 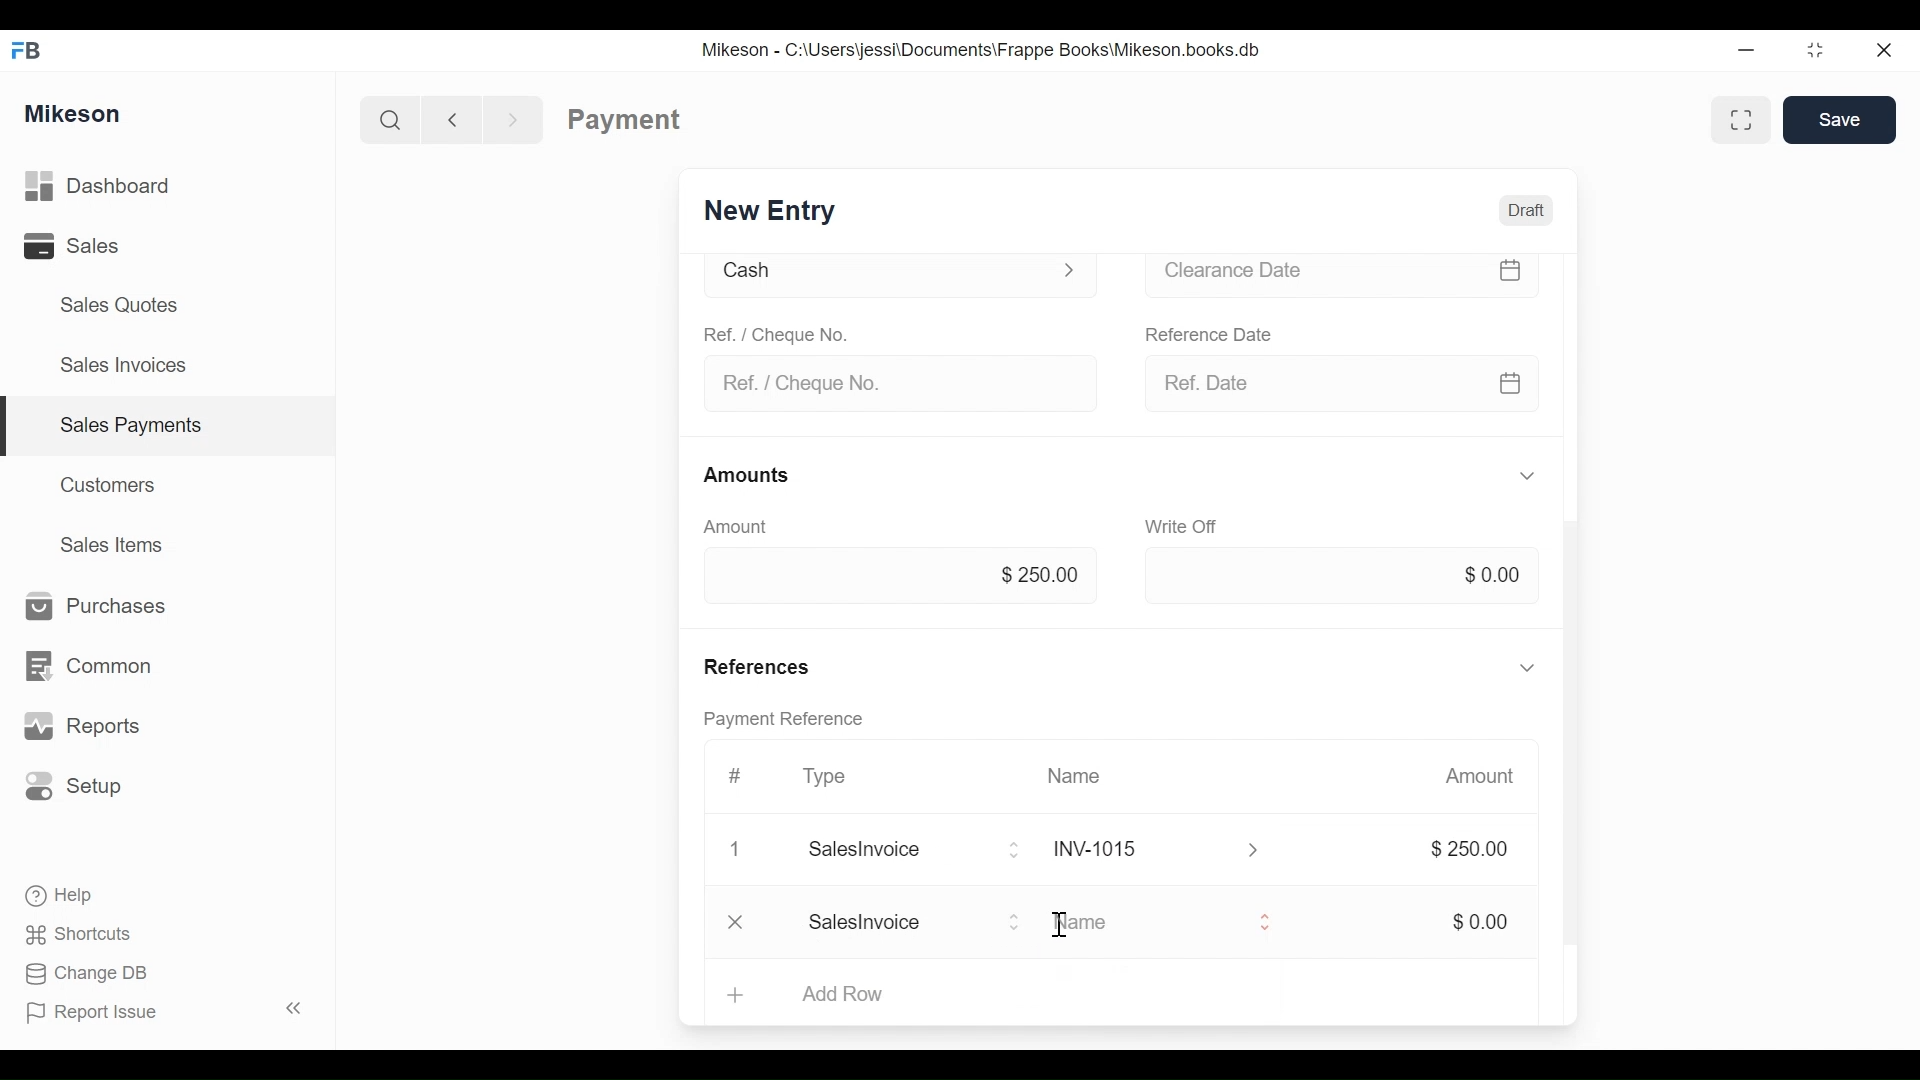 What do you see at coordinates (1746, 53) in the screenshot?
I see `Minimize` at bounding box center [1746, 53].